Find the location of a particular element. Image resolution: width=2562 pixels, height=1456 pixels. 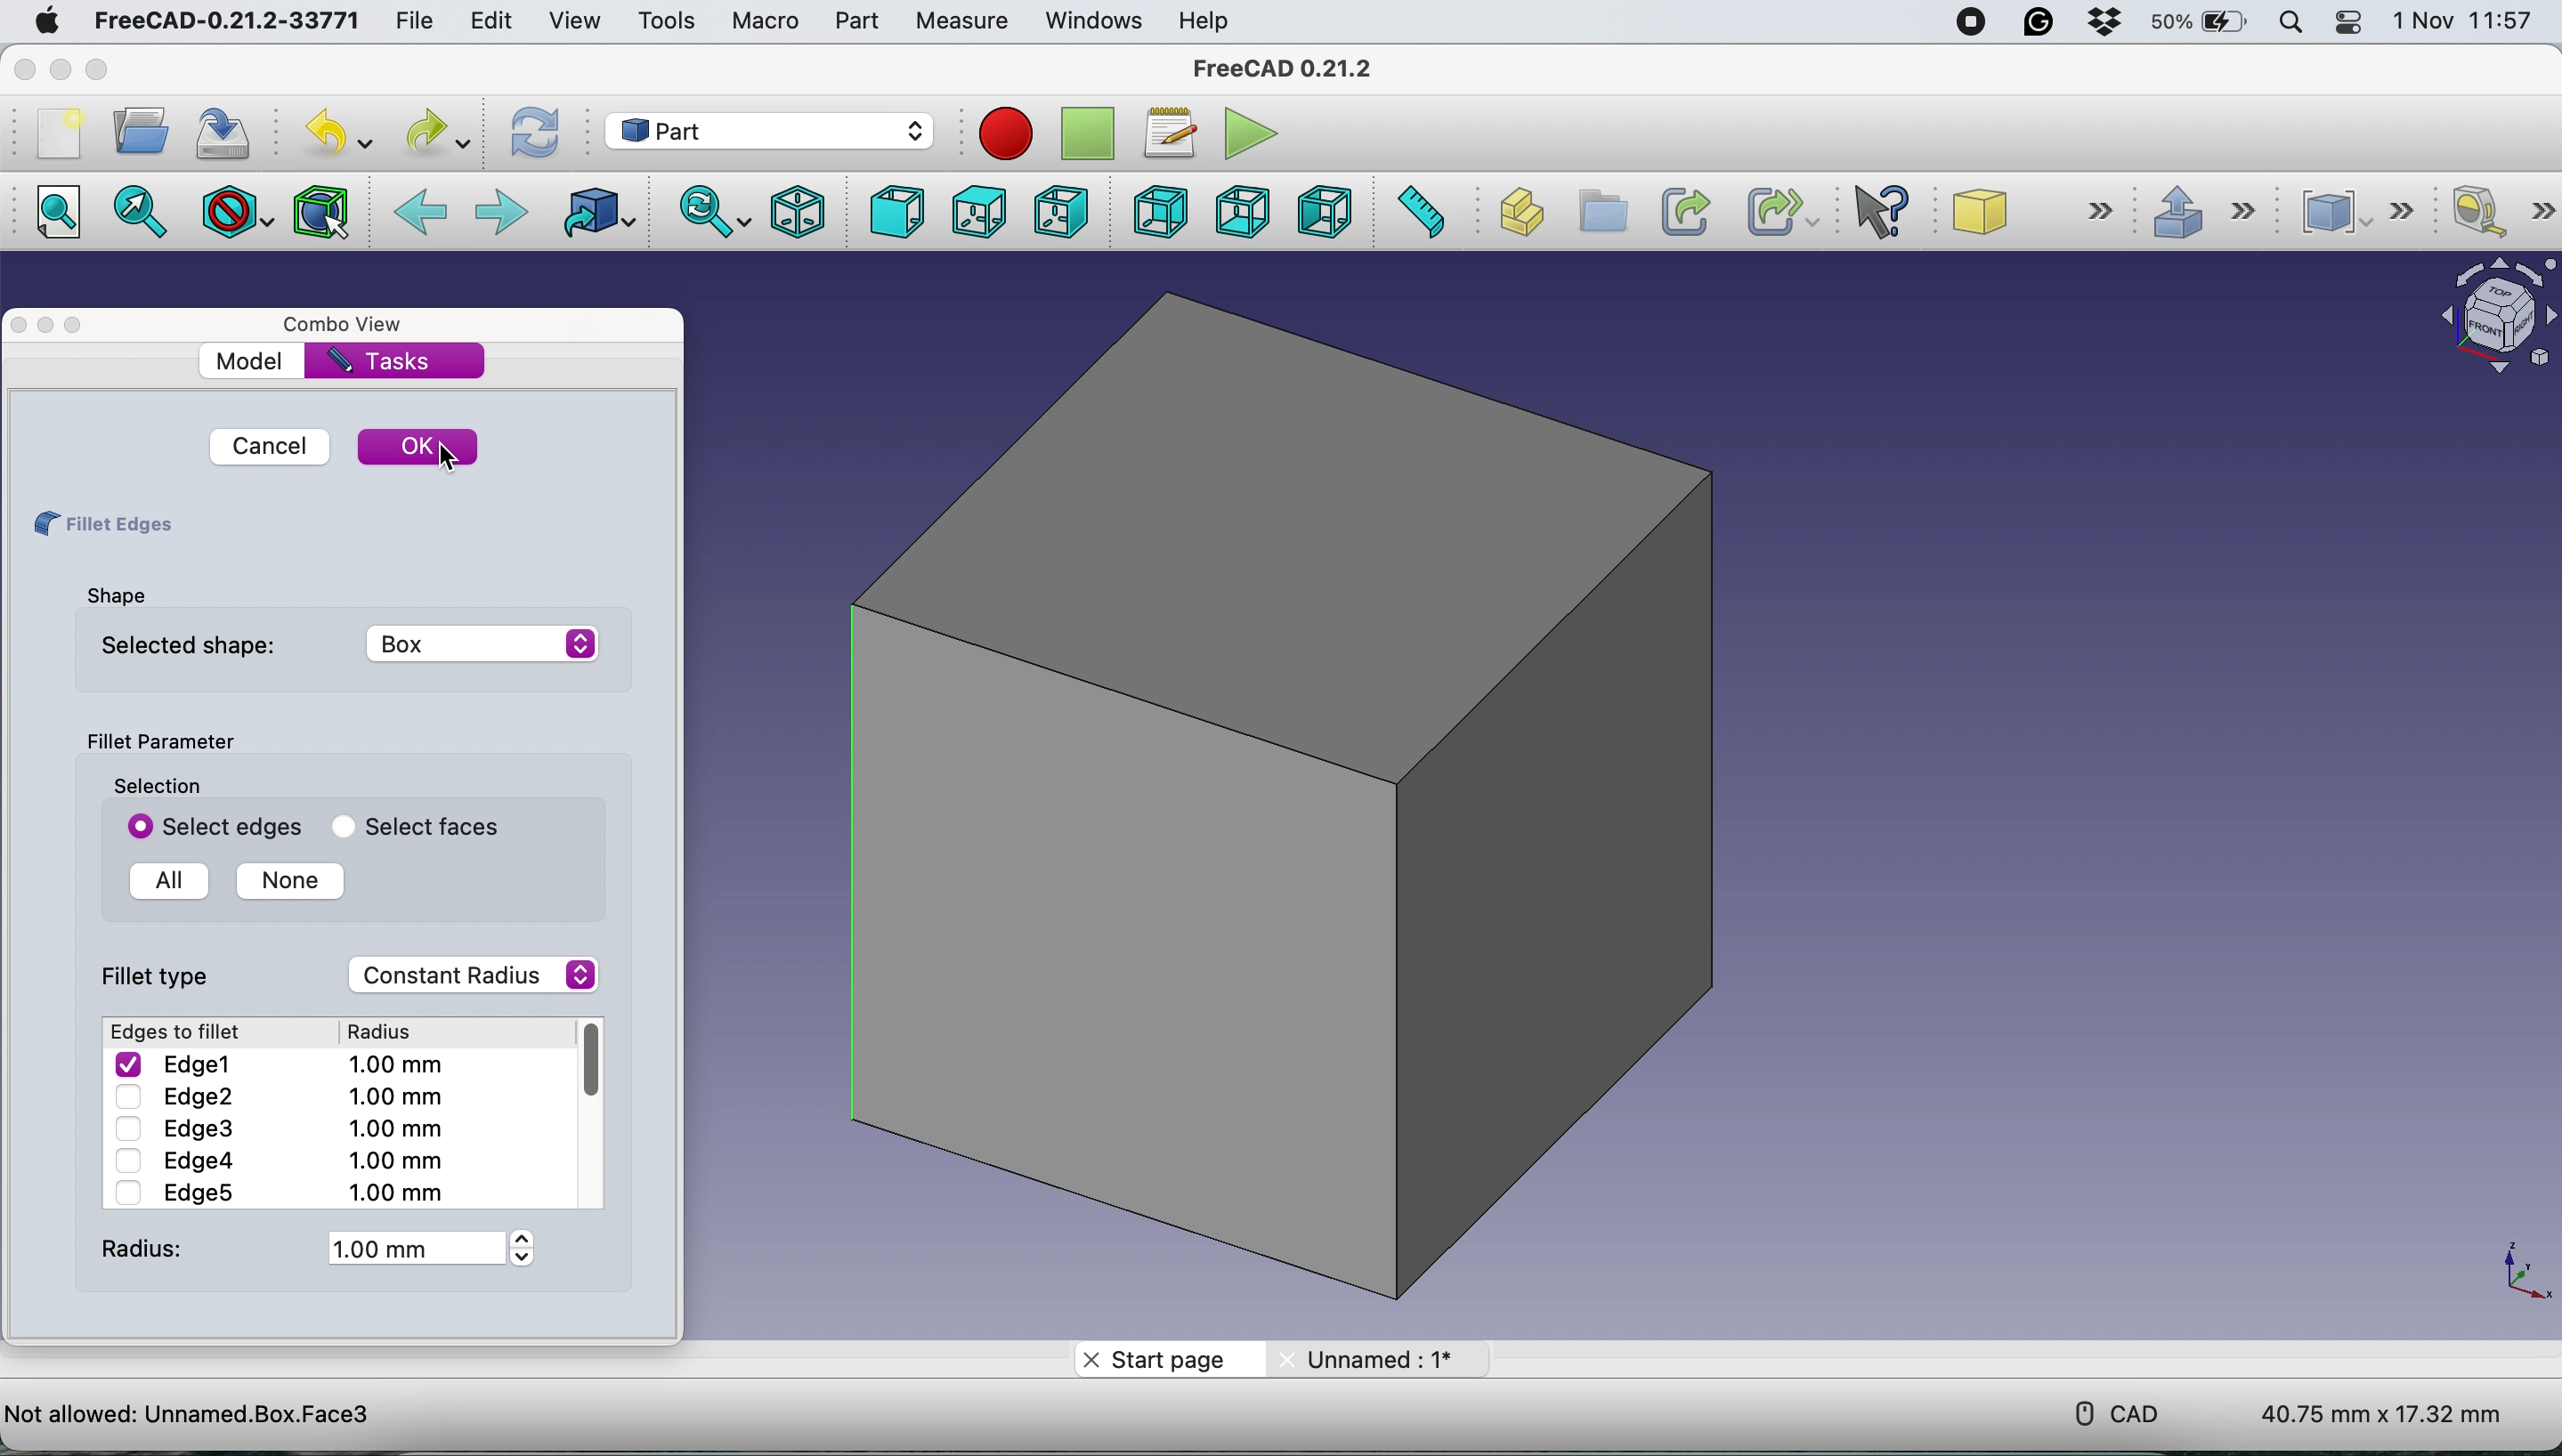

make link is located at coordinates (1682, 209).